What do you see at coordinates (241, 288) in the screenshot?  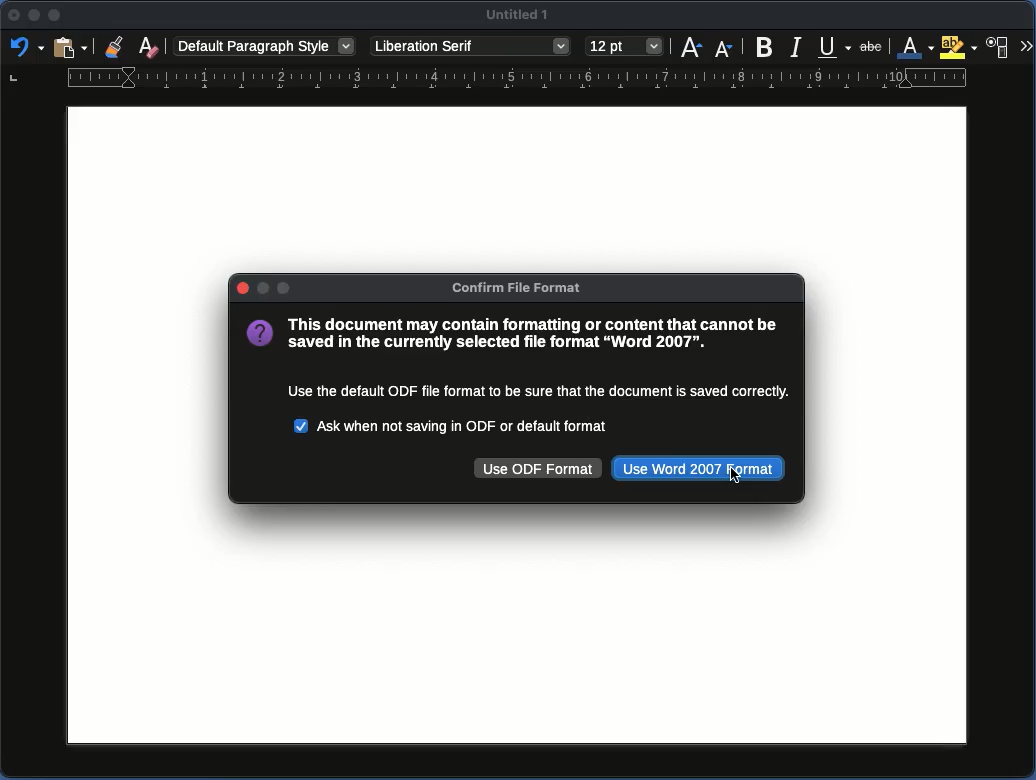 I see `Close` at bounding box center [241, 288].